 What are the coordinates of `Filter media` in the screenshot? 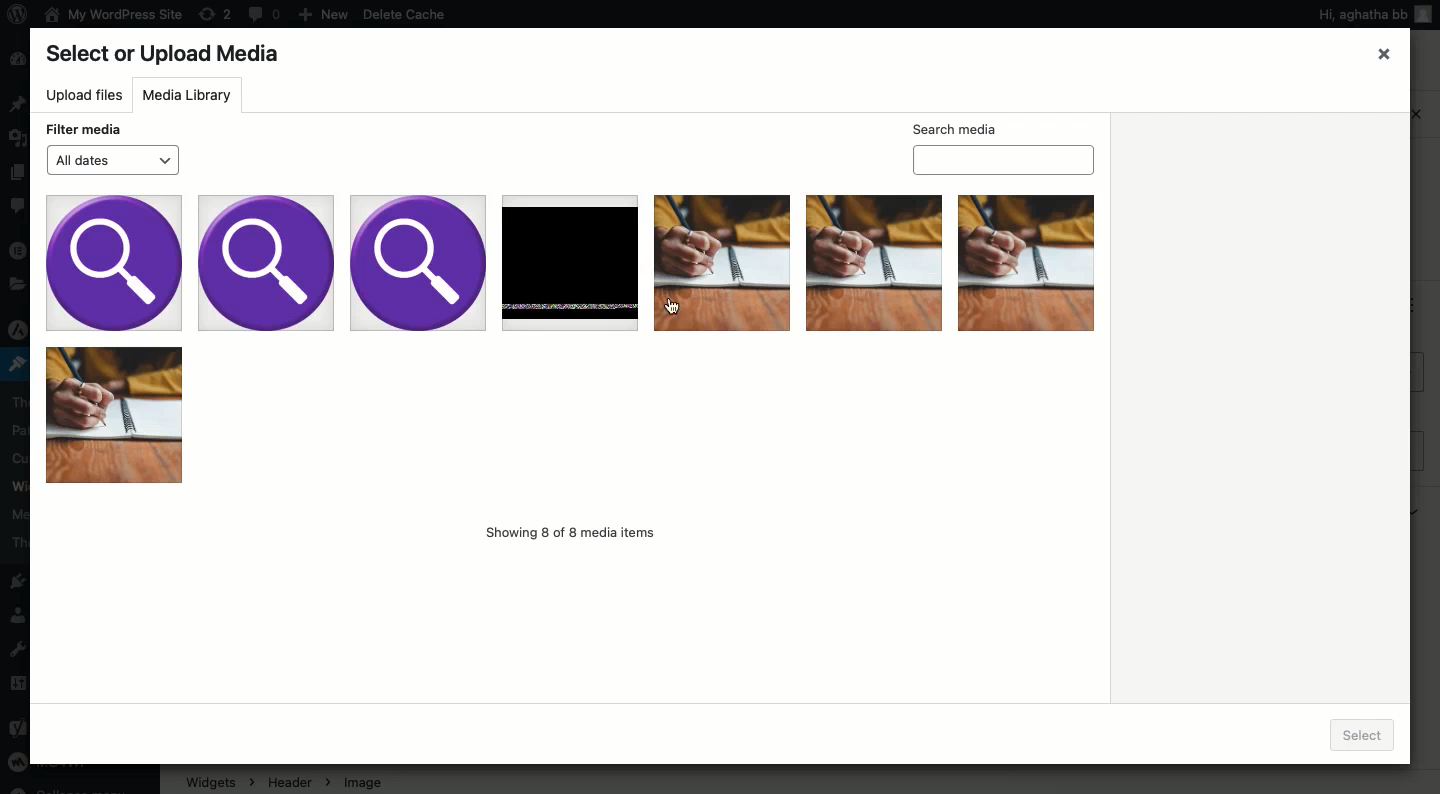 It's located at (85, 129).